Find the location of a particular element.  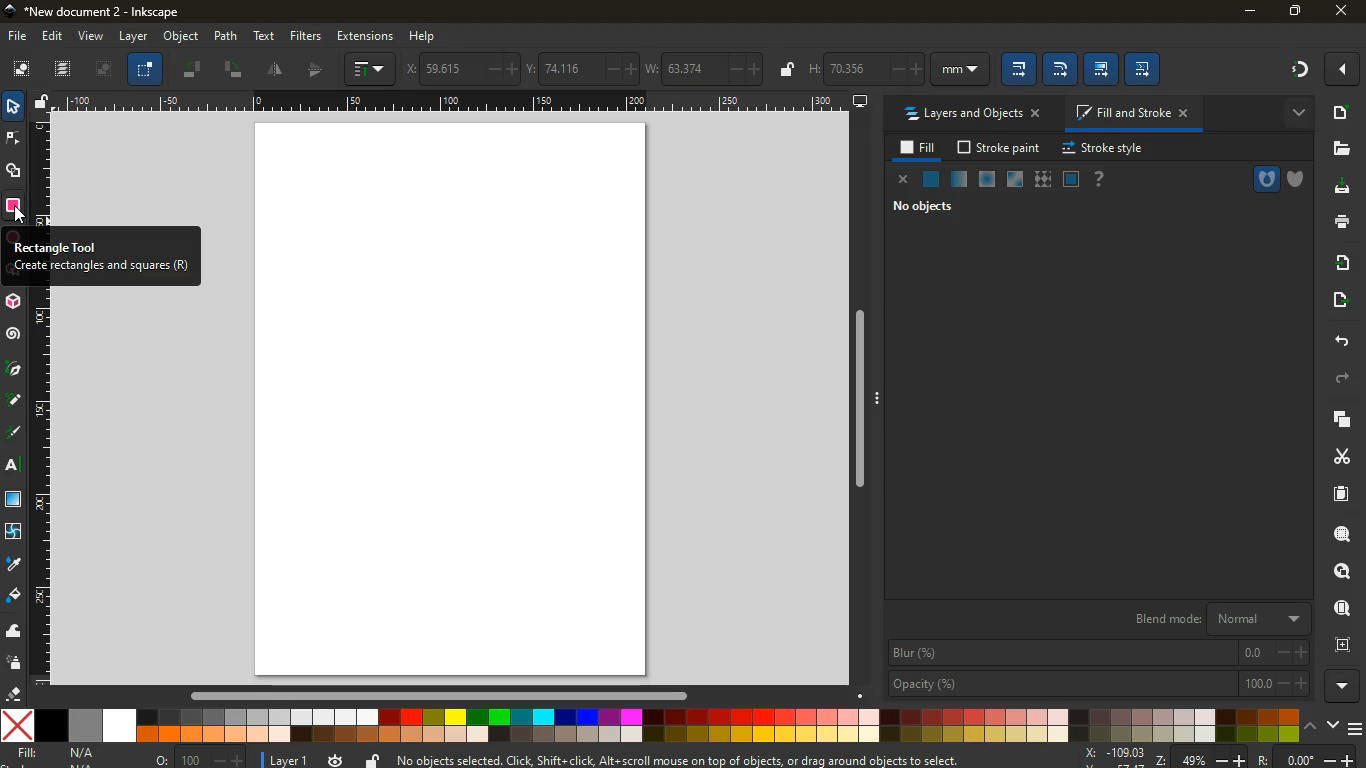

look is located at coordinates (1342, 570).